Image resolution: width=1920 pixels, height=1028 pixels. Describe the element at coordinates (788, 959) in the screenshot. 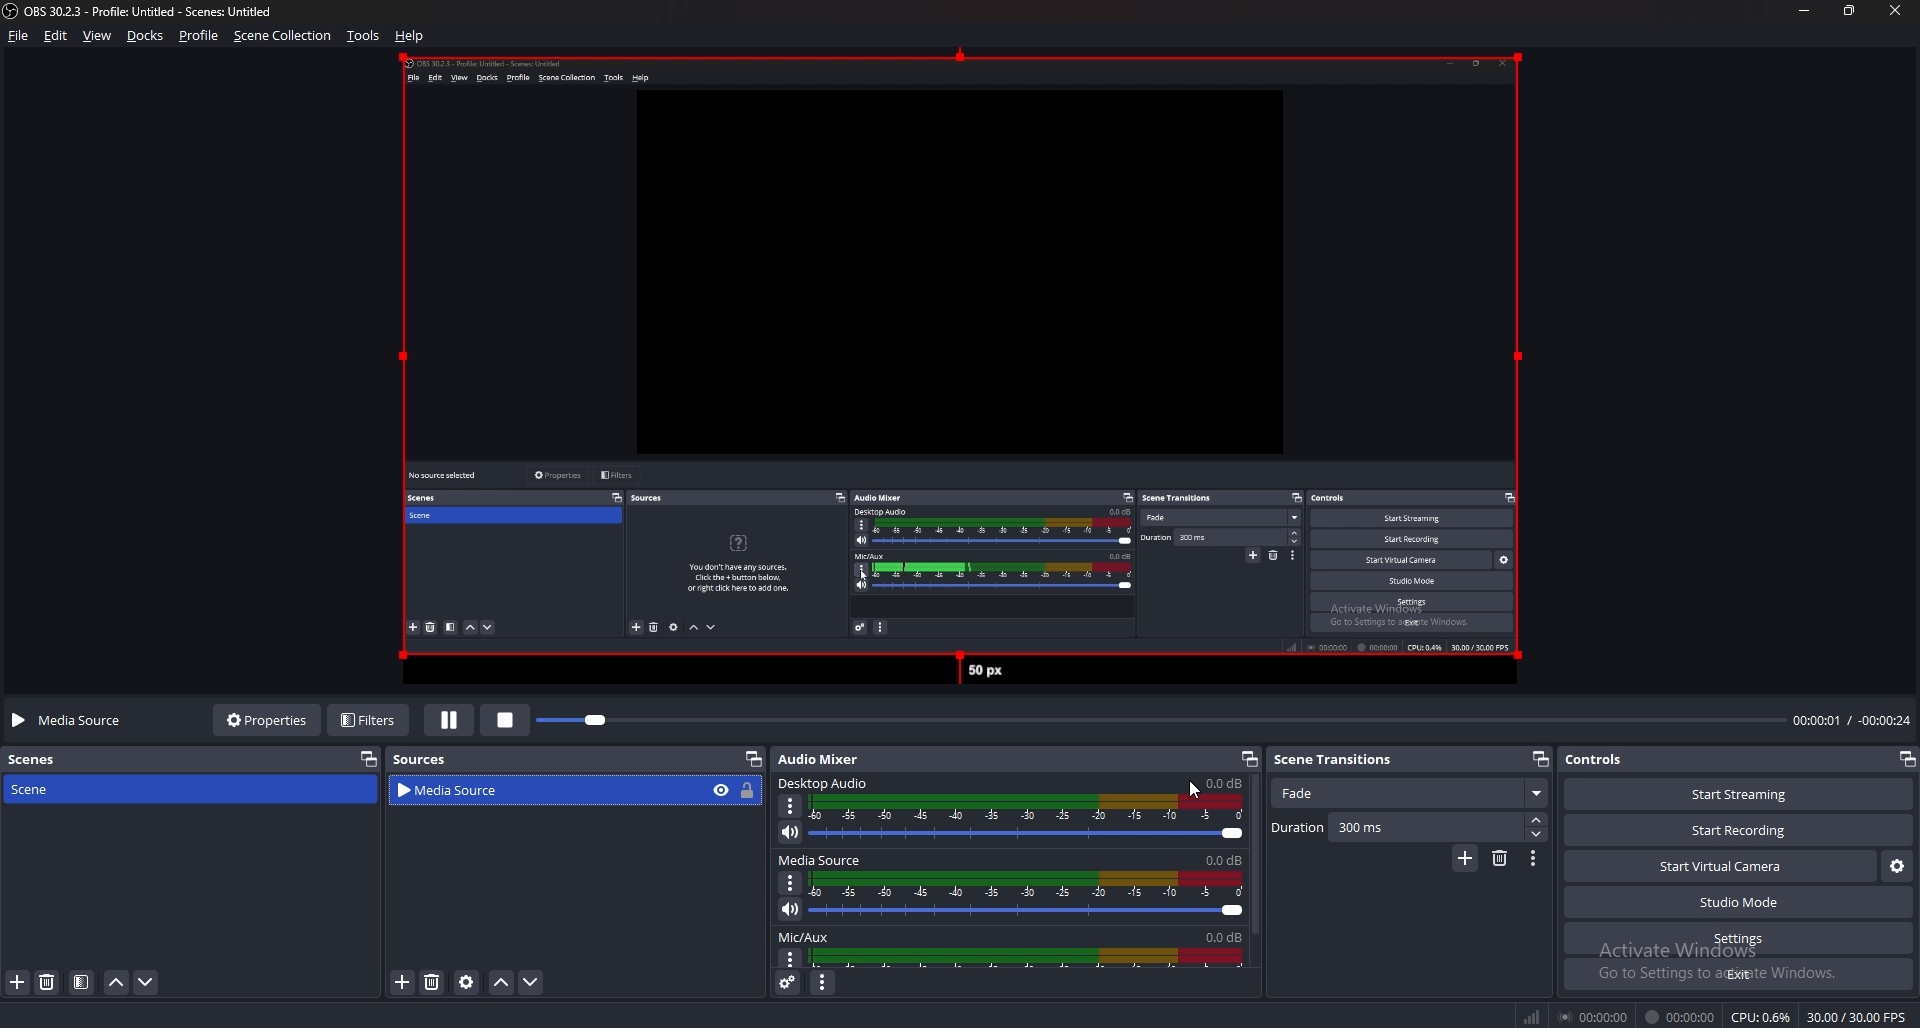

I see `mic/aux properties` at that location.